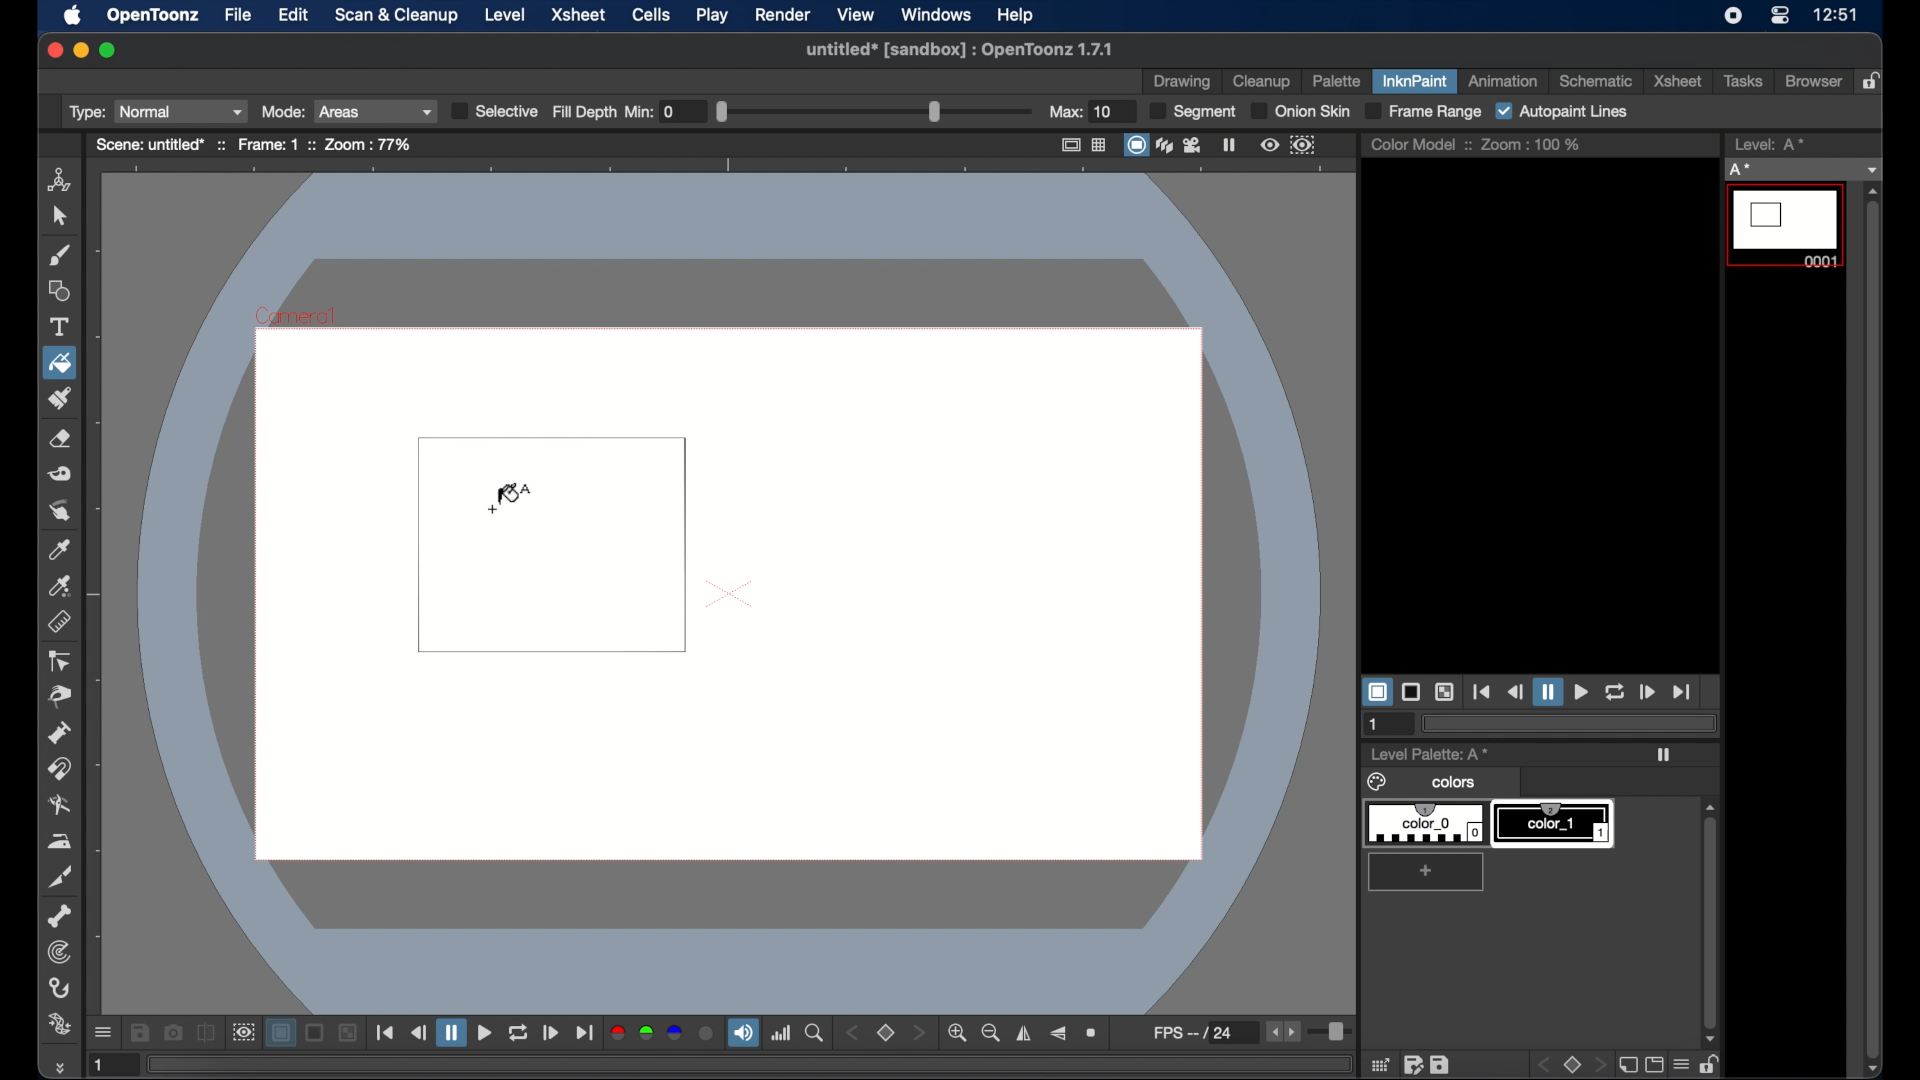  Describe the element at coordinates (851, 1033) in the screenshot. I see `stepper button` at that location.